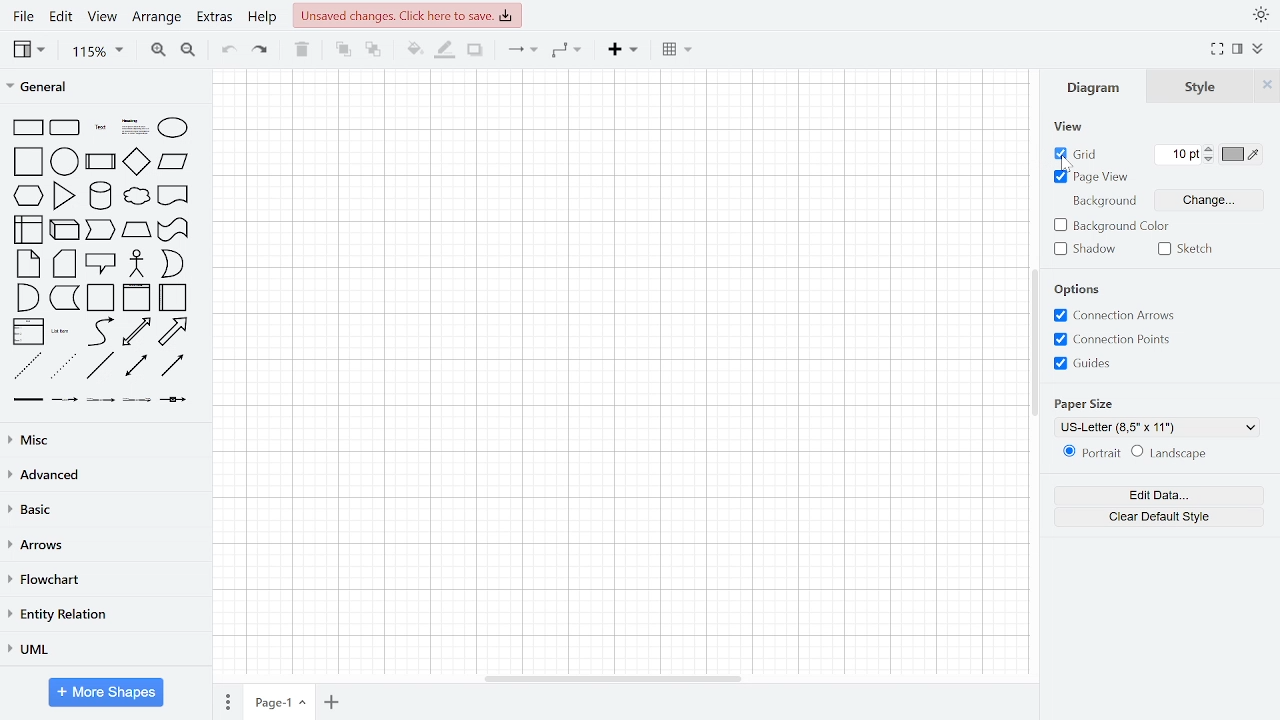 The image size is (1280, 720). What do you see at coordinates (135, 299) in the screenshot?
I see `vertical container` at bounding box center [135, 299].